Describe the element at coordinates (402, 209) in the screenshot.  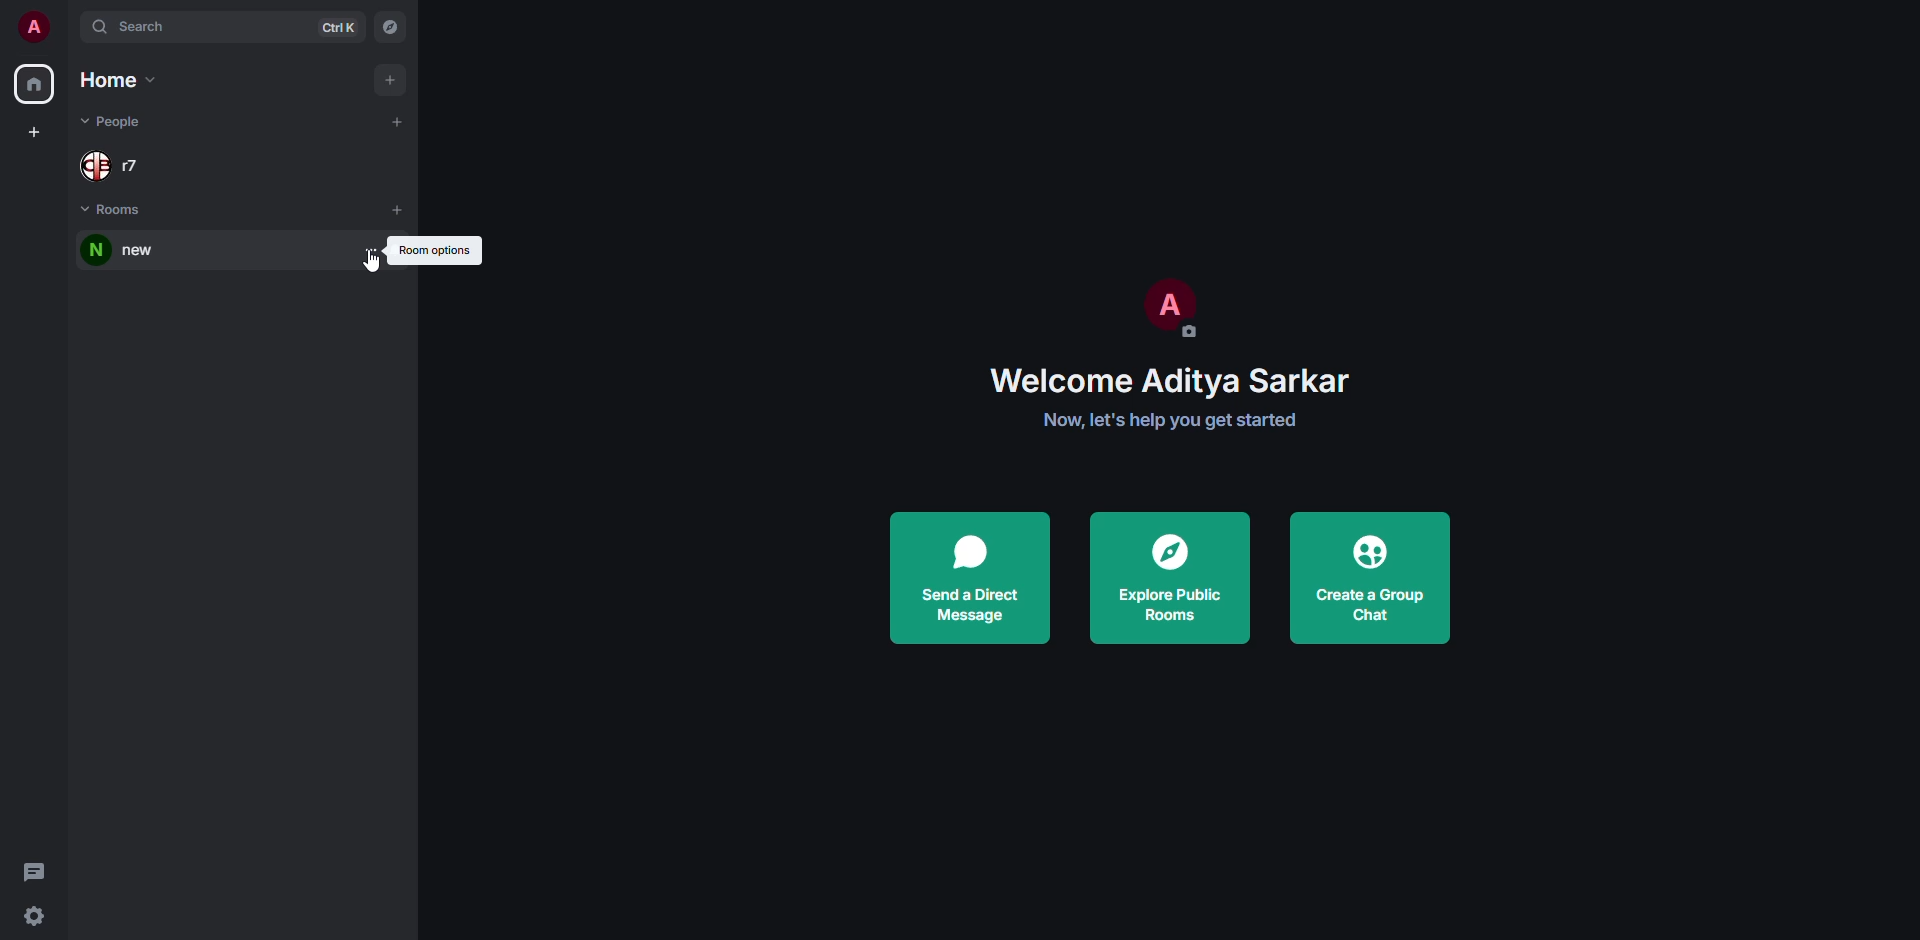
I see `add` at that location.